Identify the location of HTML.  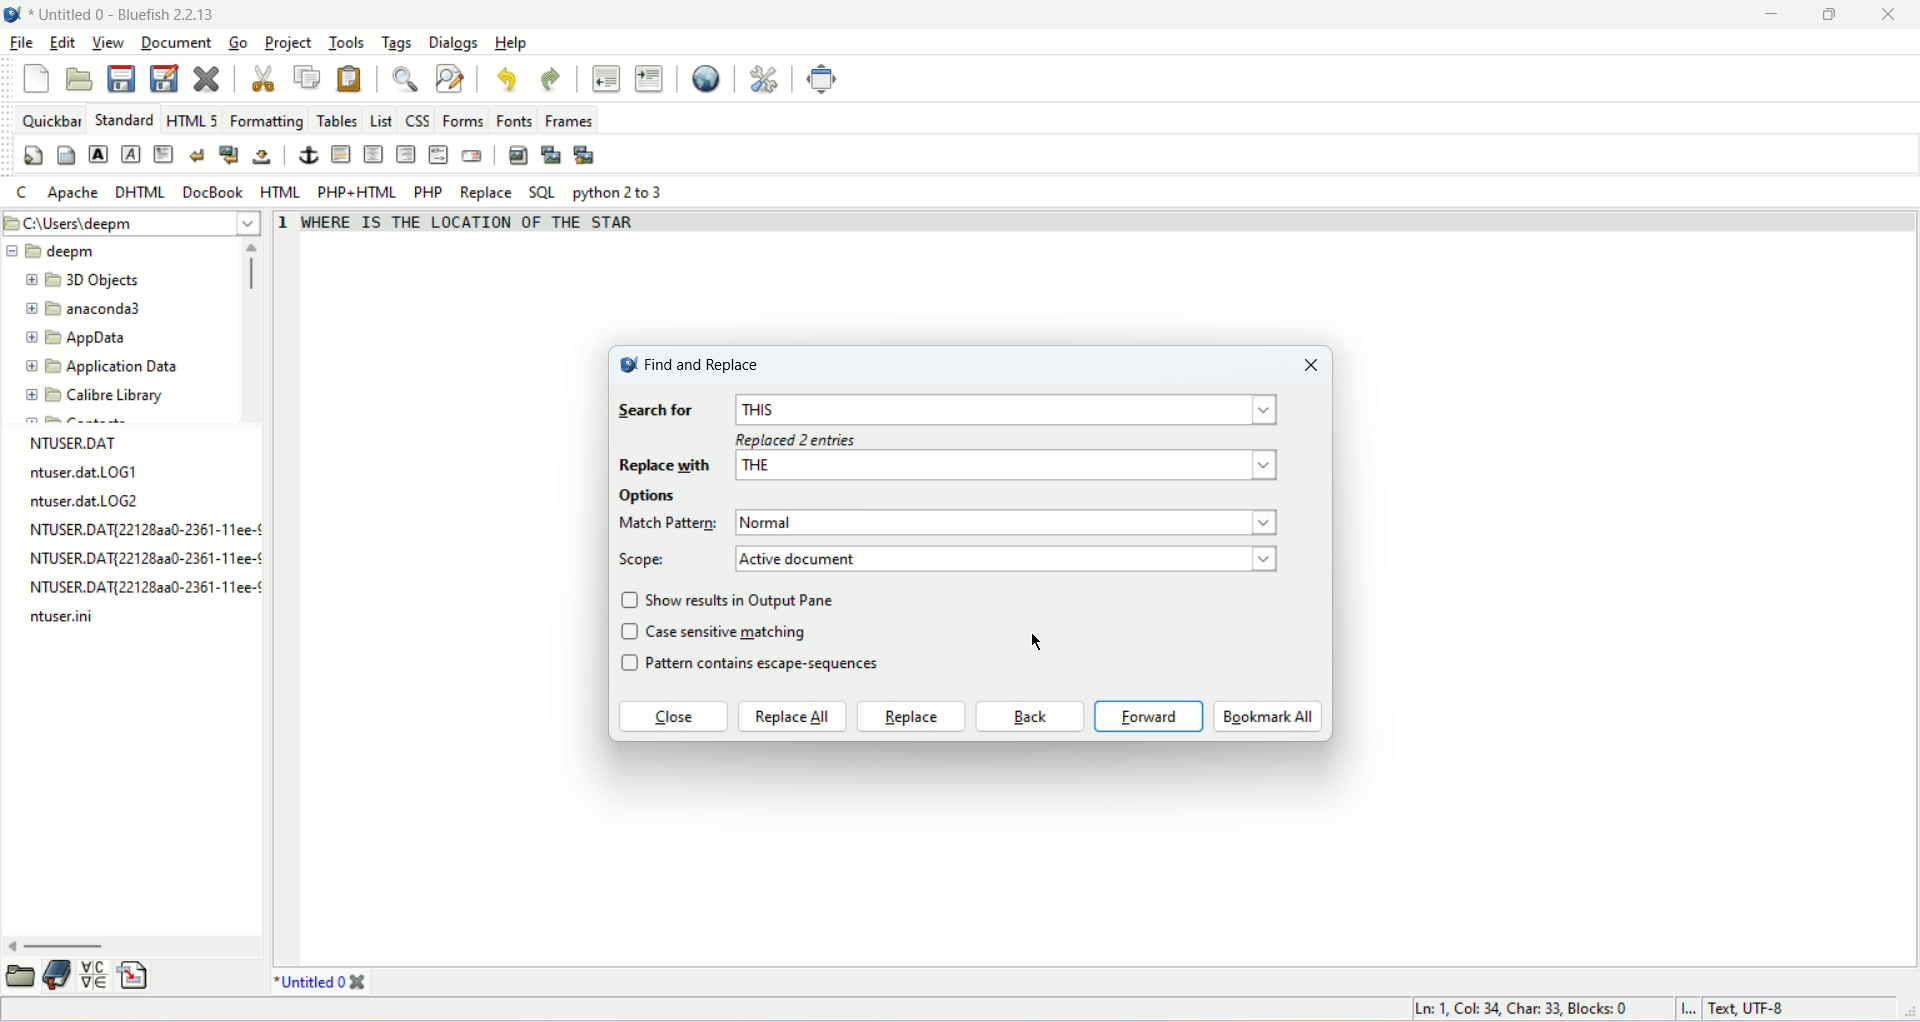
(283, 192).